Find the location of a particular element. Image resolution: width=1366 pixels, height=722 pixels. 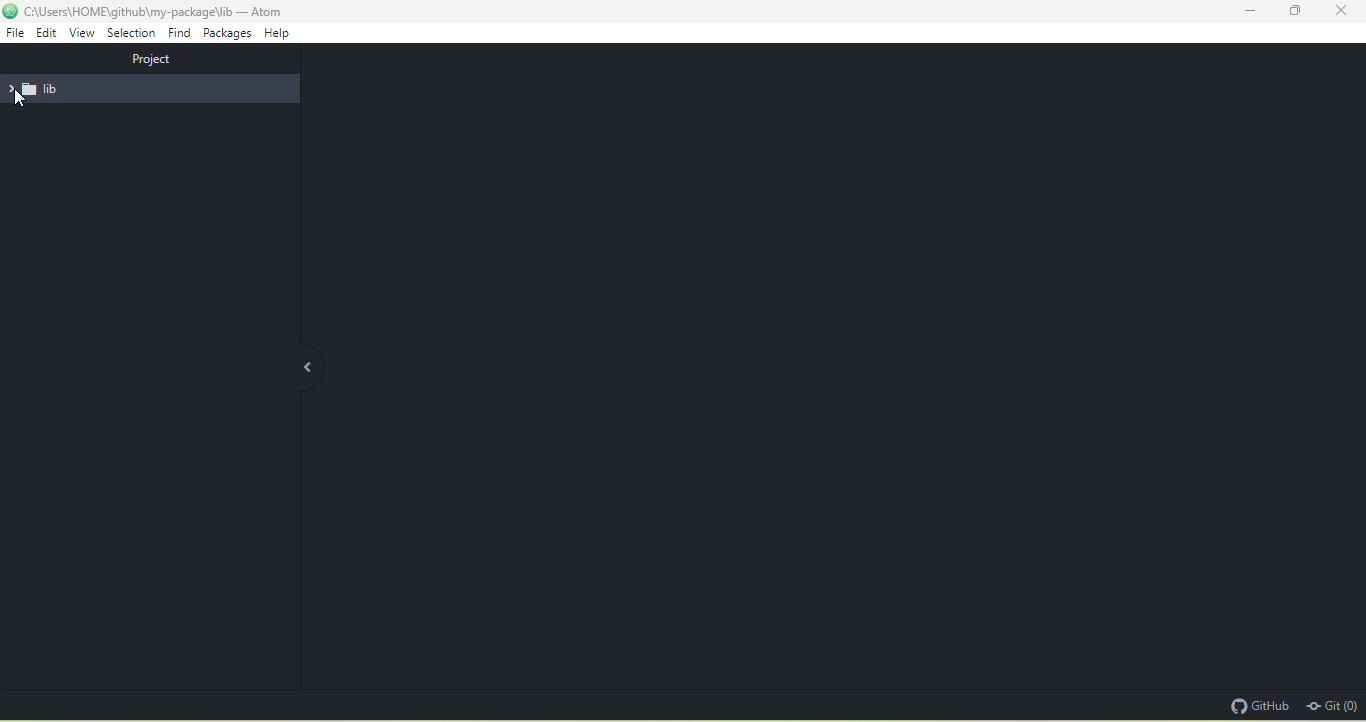

minimize is located at coordinates (1246, 13).